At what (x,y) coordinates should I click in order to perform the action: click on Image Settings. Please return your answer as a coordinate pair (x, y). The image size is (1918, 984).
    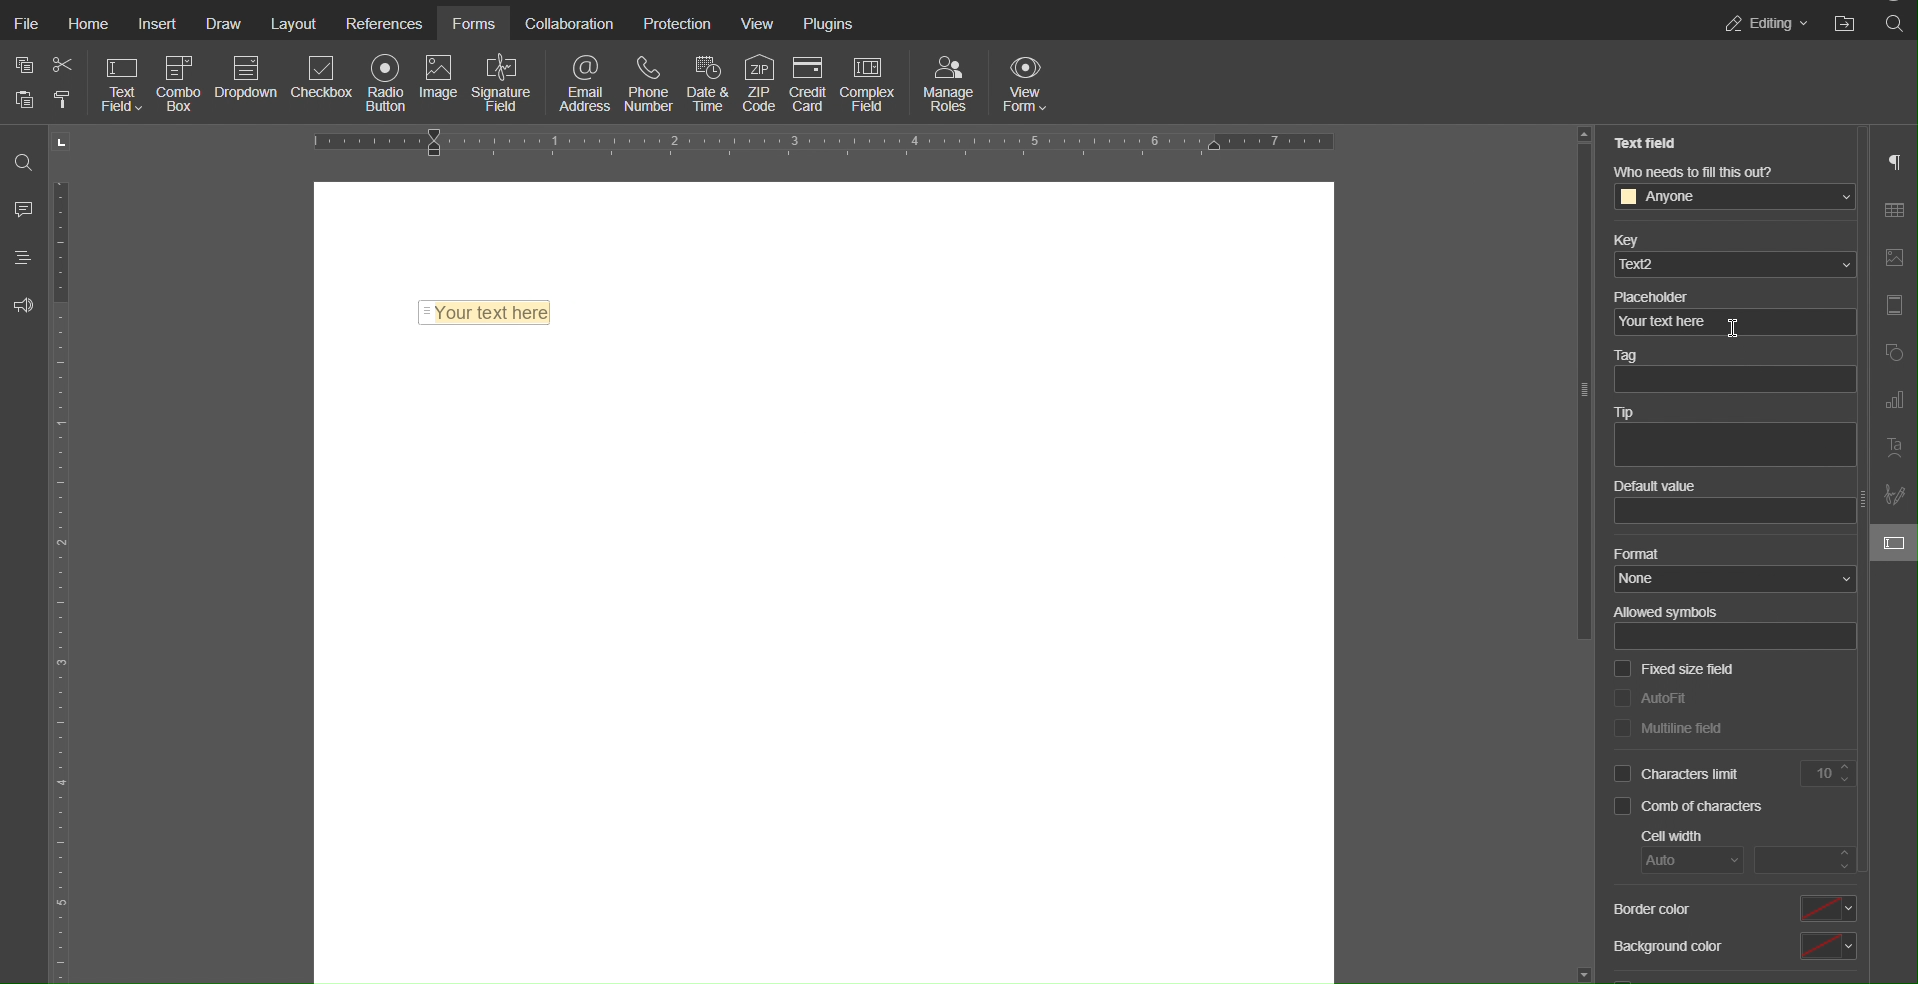
    Looking at the image, I should click on (1892, 259).